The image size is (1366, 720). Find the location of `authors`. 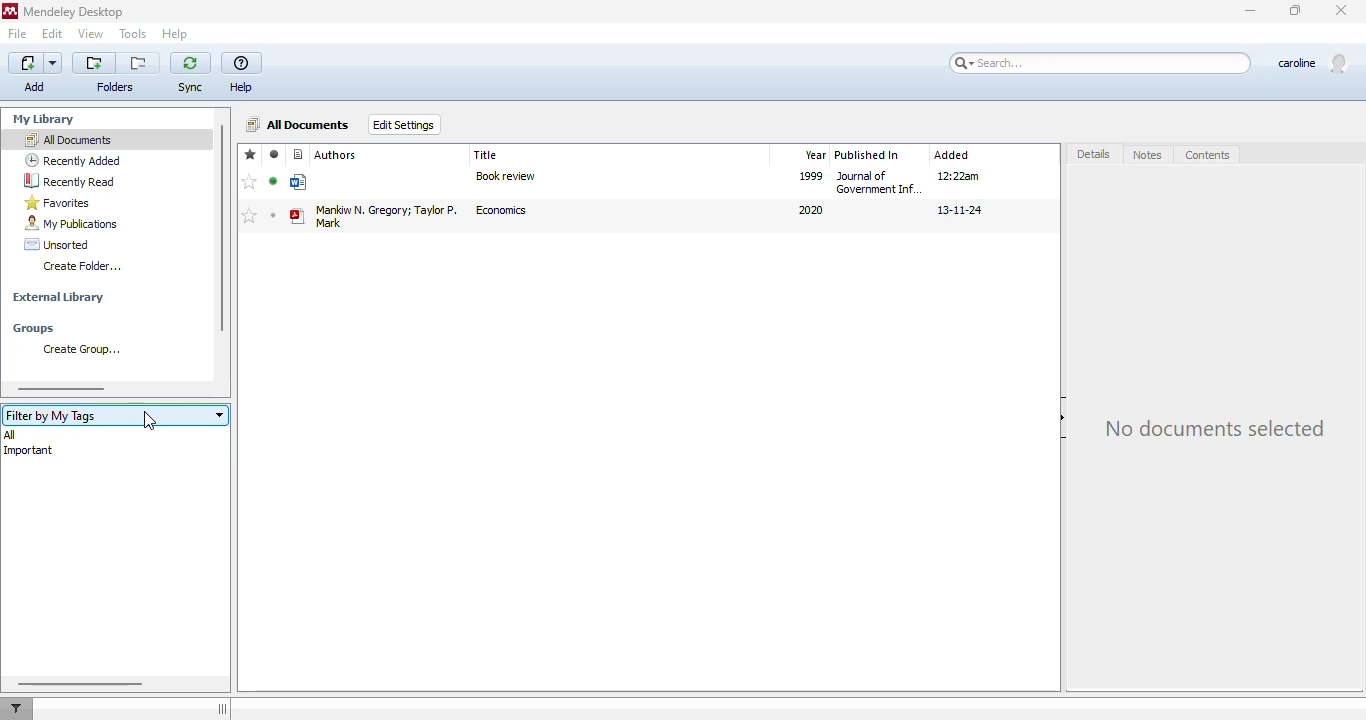

authors is located at coordinates (336, 155).